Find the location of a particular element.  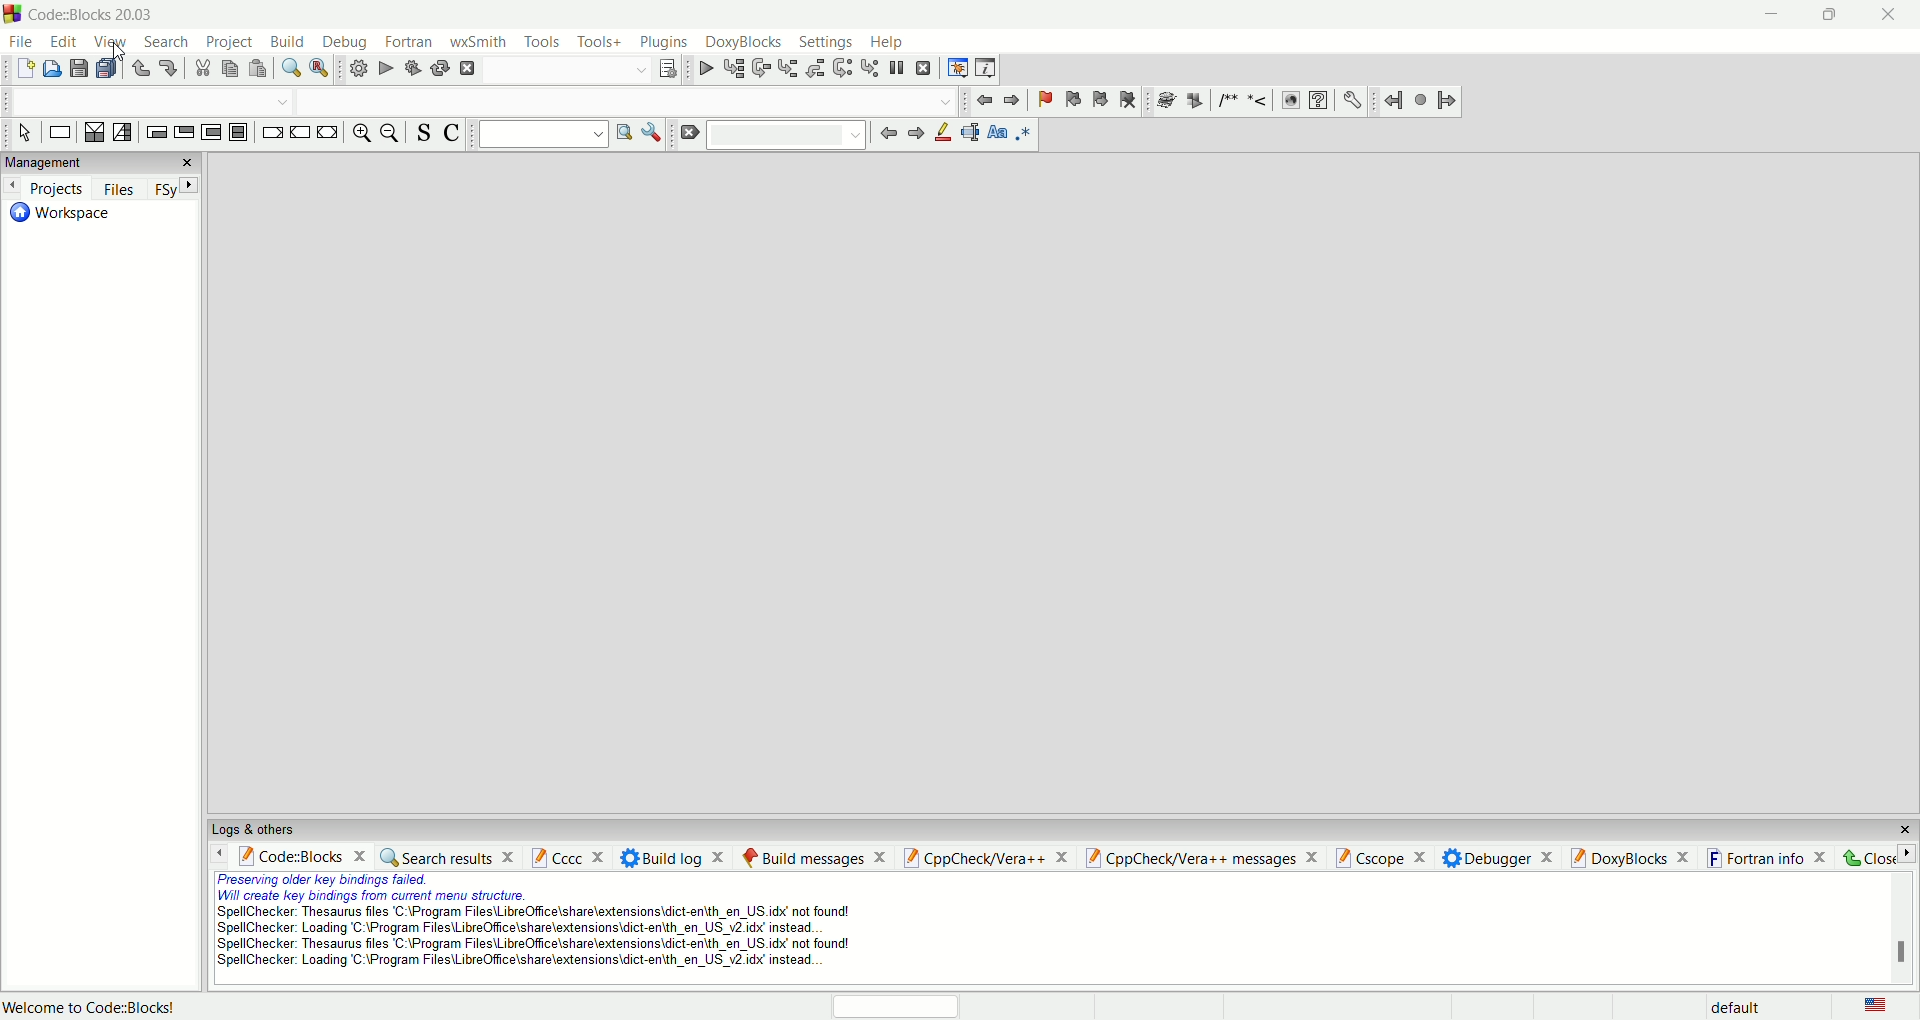

cut is located at coordinates (200, 68).